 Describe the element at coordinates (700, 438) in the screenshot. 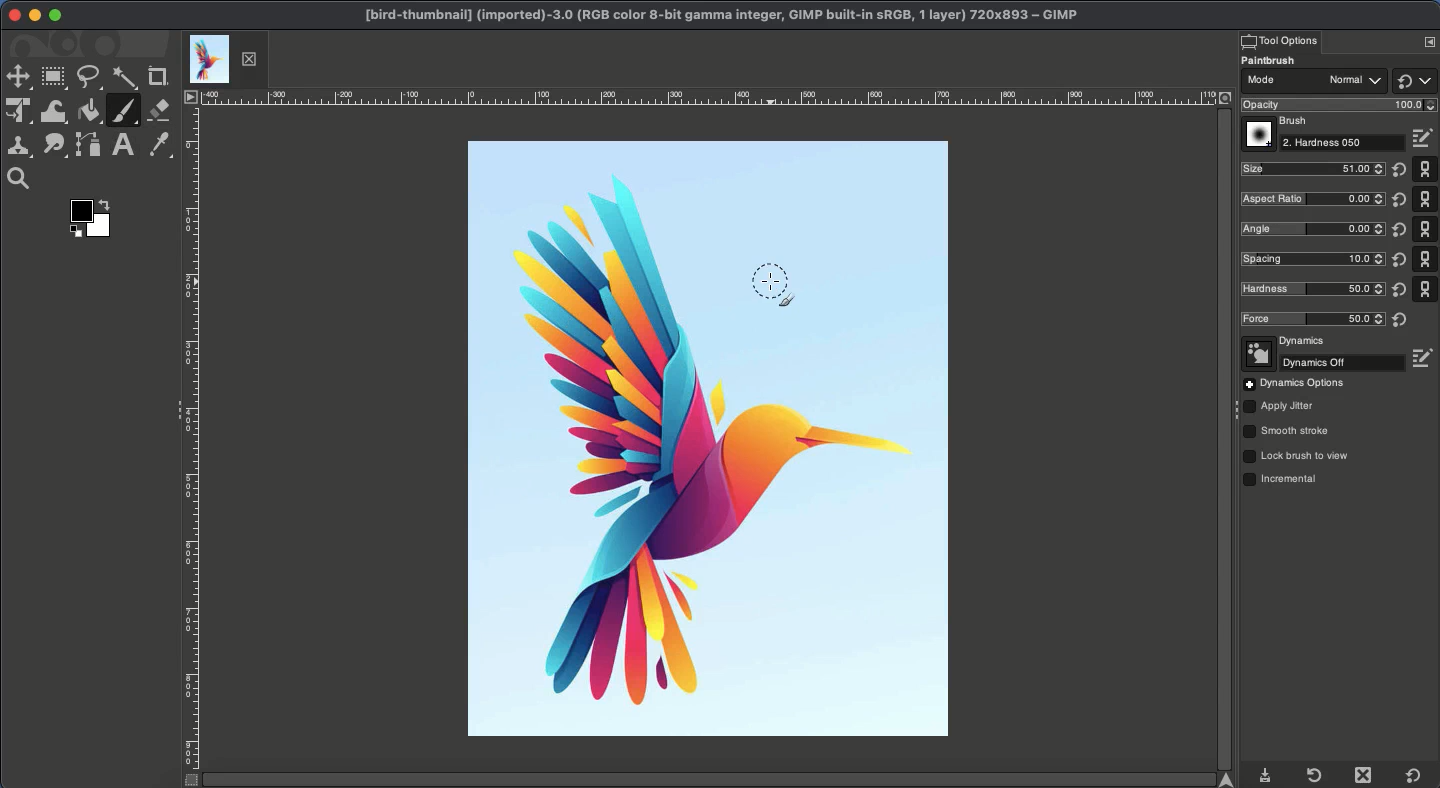

I see `Image` at that location.